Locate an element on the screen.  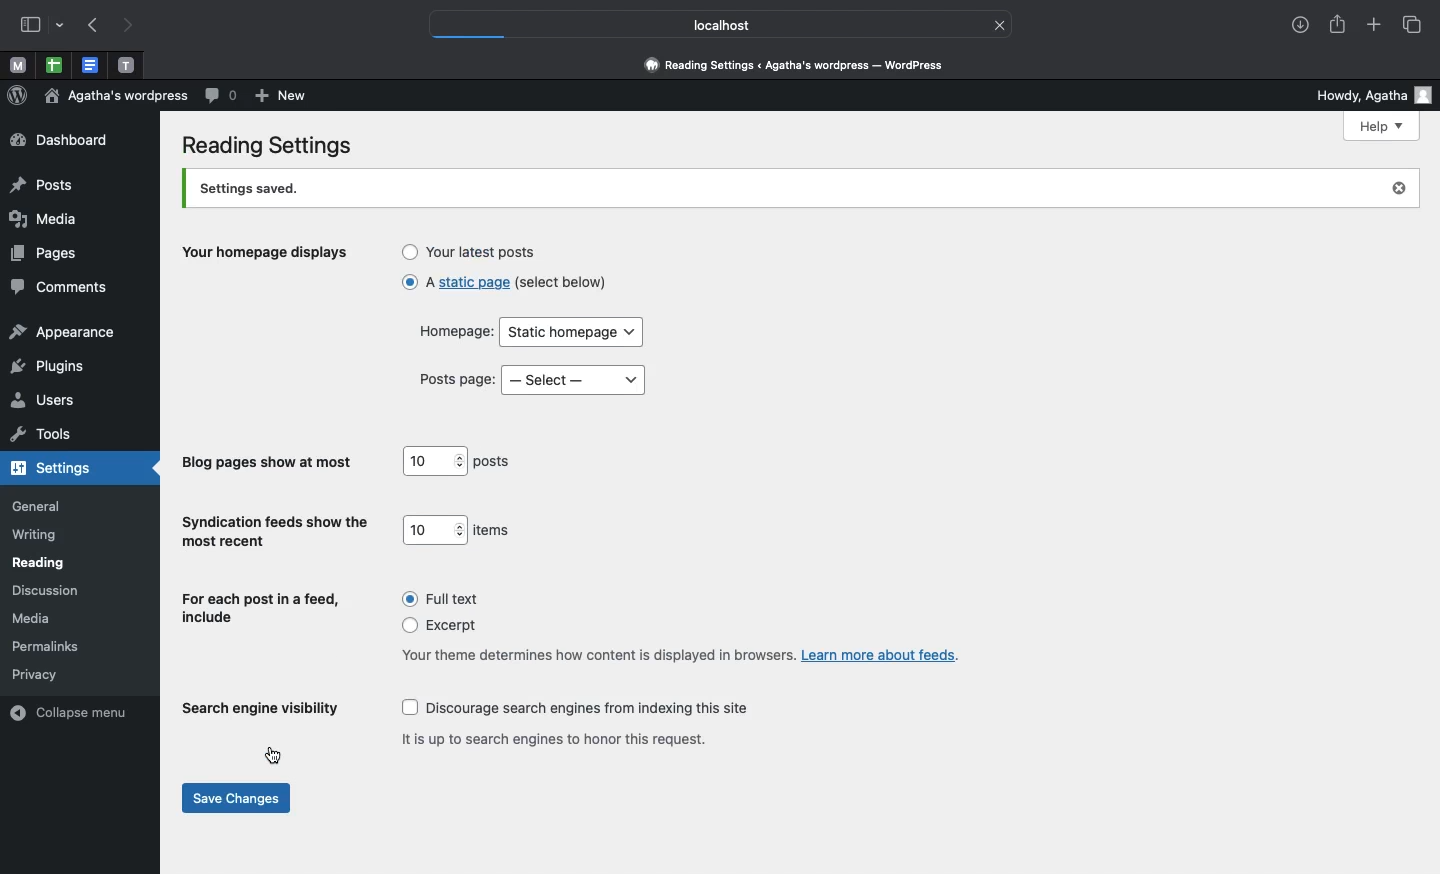
posts is located at coordinates (495, 462).